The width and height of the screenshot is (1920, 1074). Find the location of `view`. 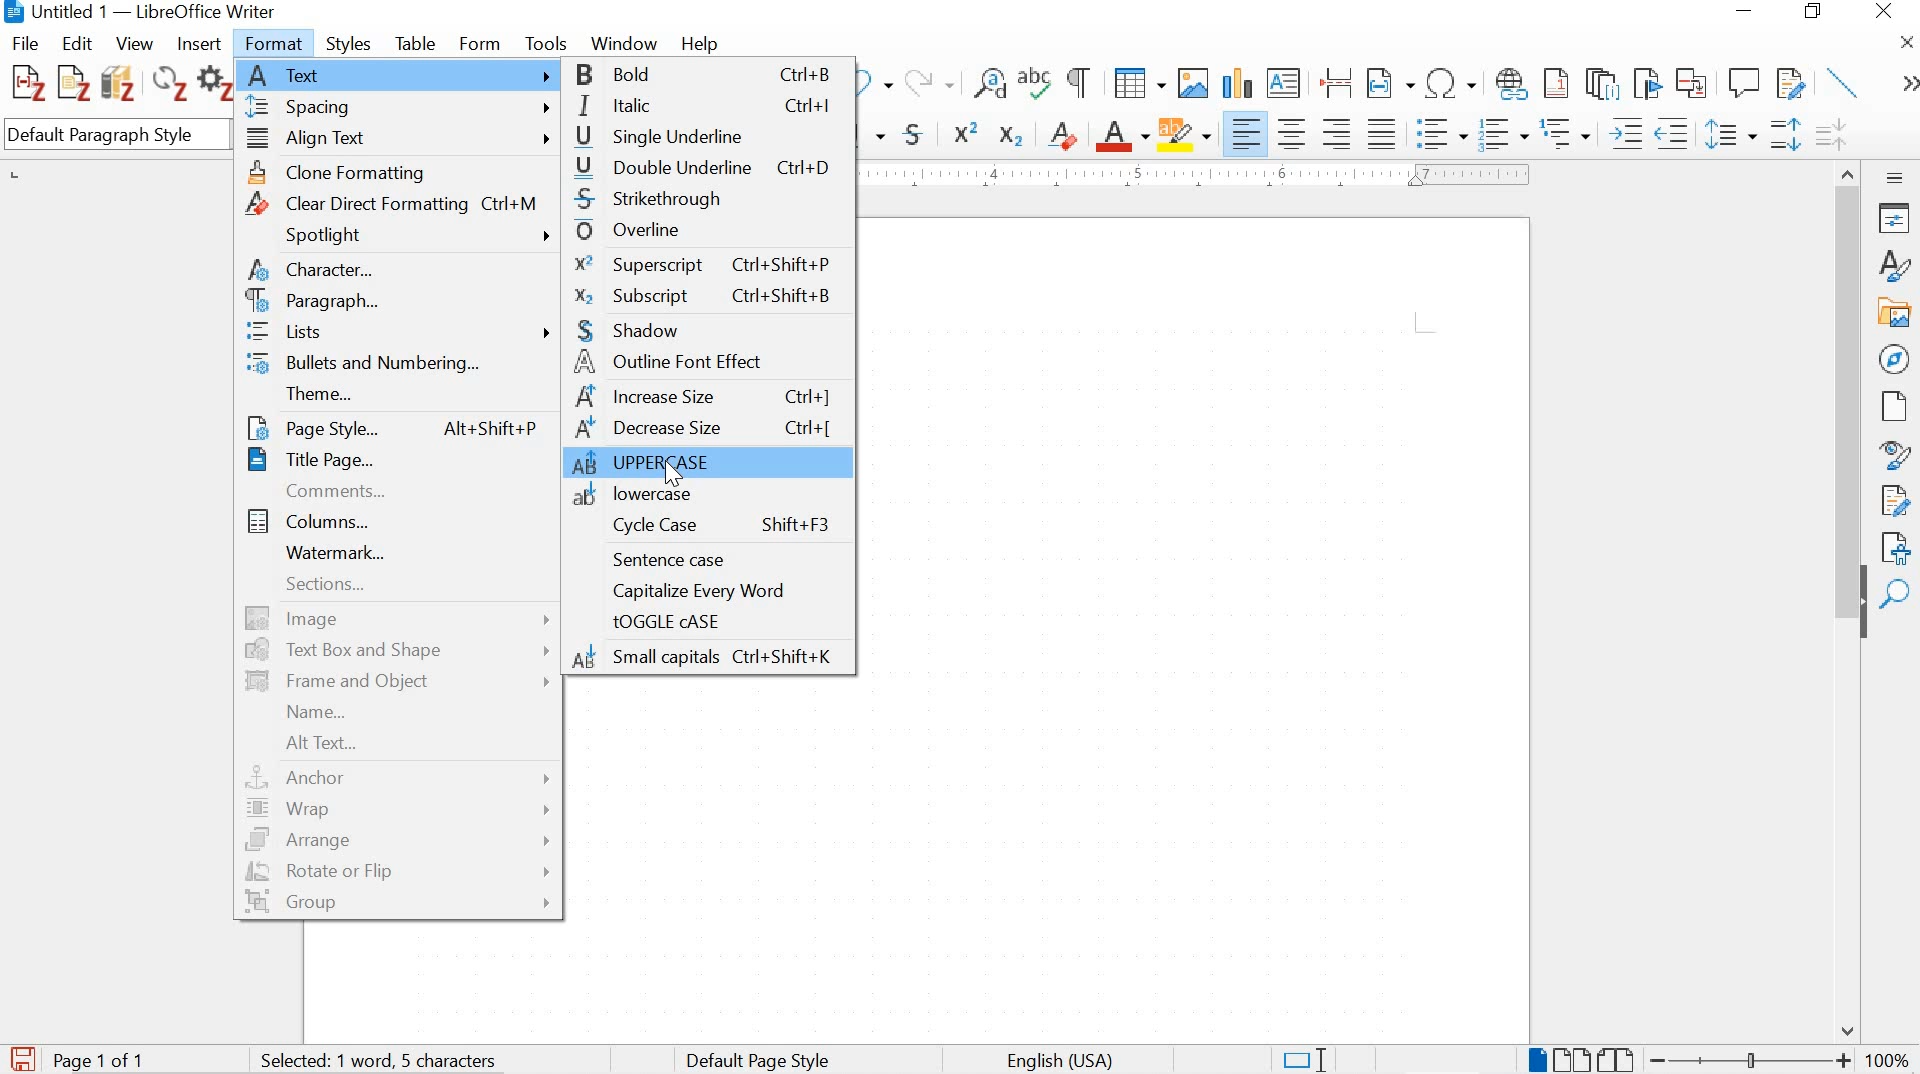

view is located at coordinates (133, 44).